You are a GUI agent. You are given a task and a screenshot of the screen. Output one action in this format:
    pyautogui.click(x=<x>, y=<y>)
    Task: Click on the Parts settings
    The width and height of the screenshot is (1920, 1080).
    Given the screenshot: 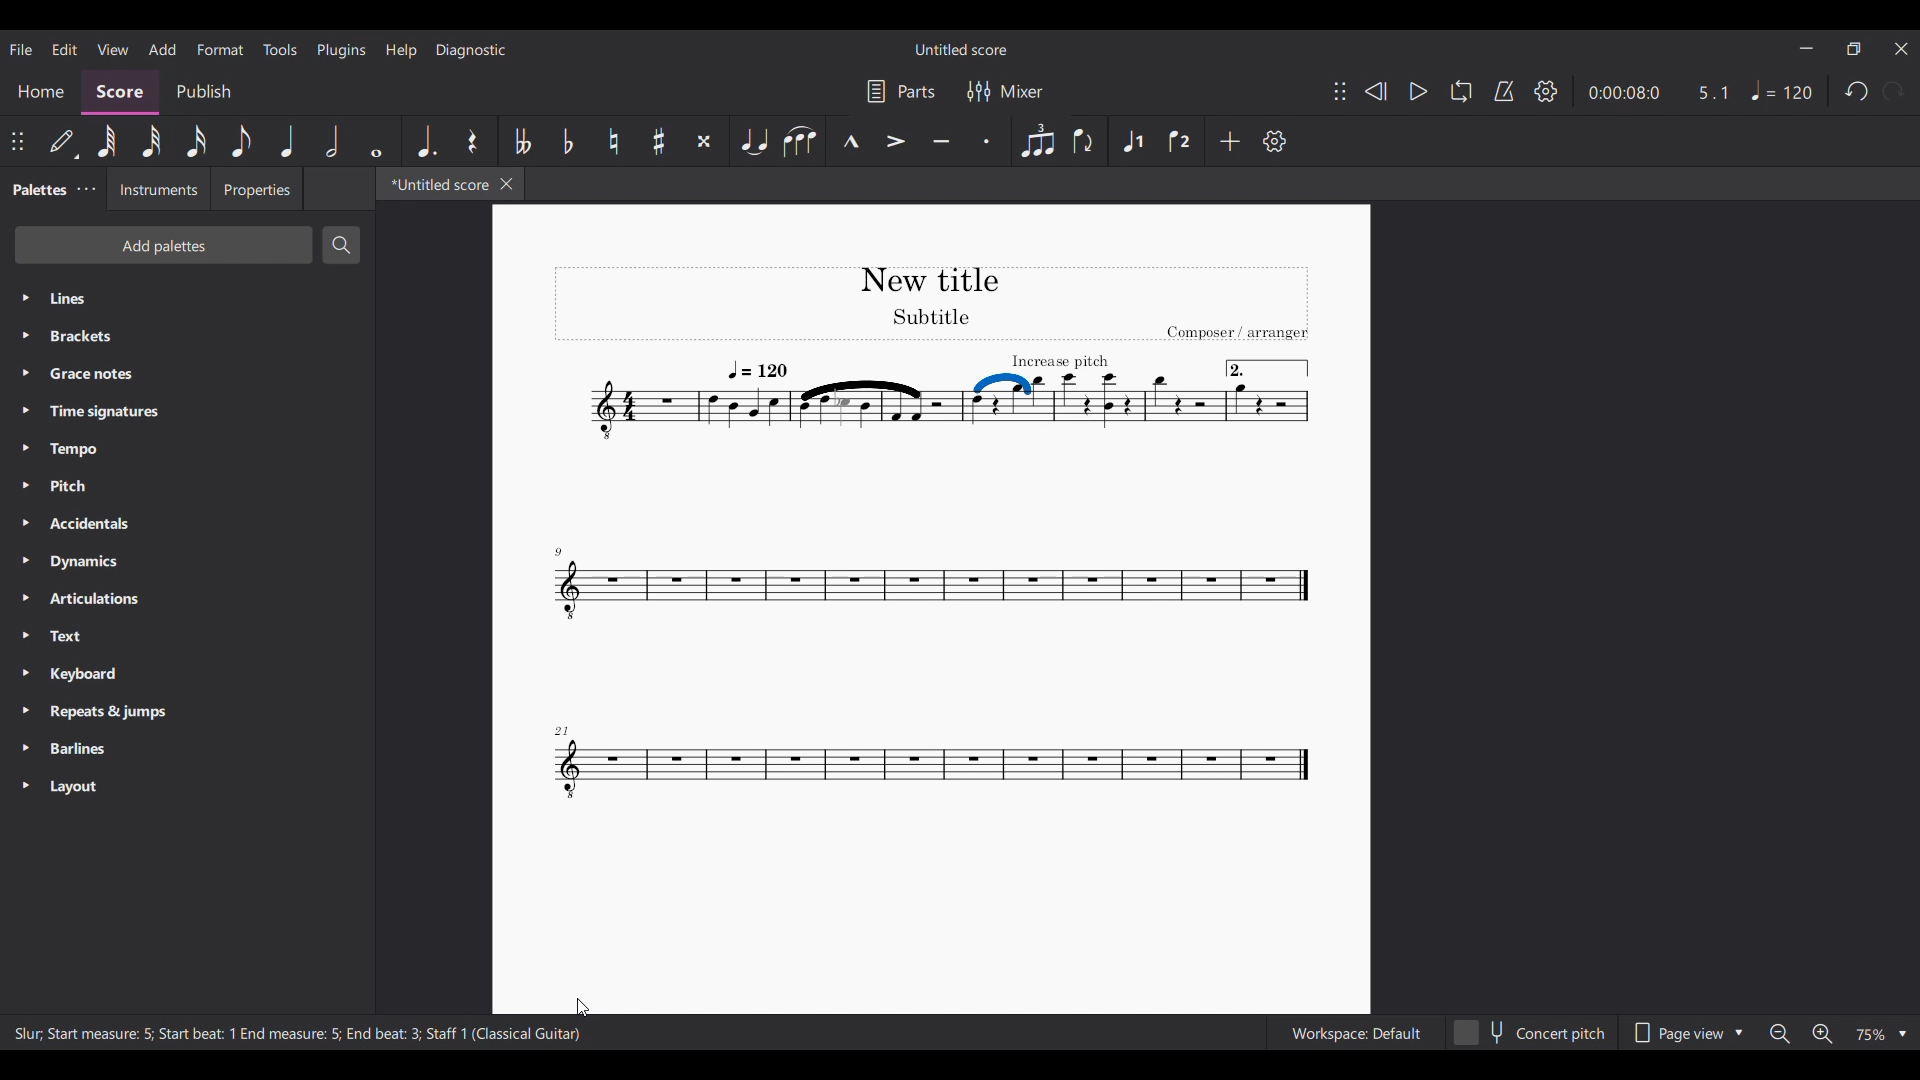 What is the action you would take?
    pyautogui.click(x=901, y=91)
    